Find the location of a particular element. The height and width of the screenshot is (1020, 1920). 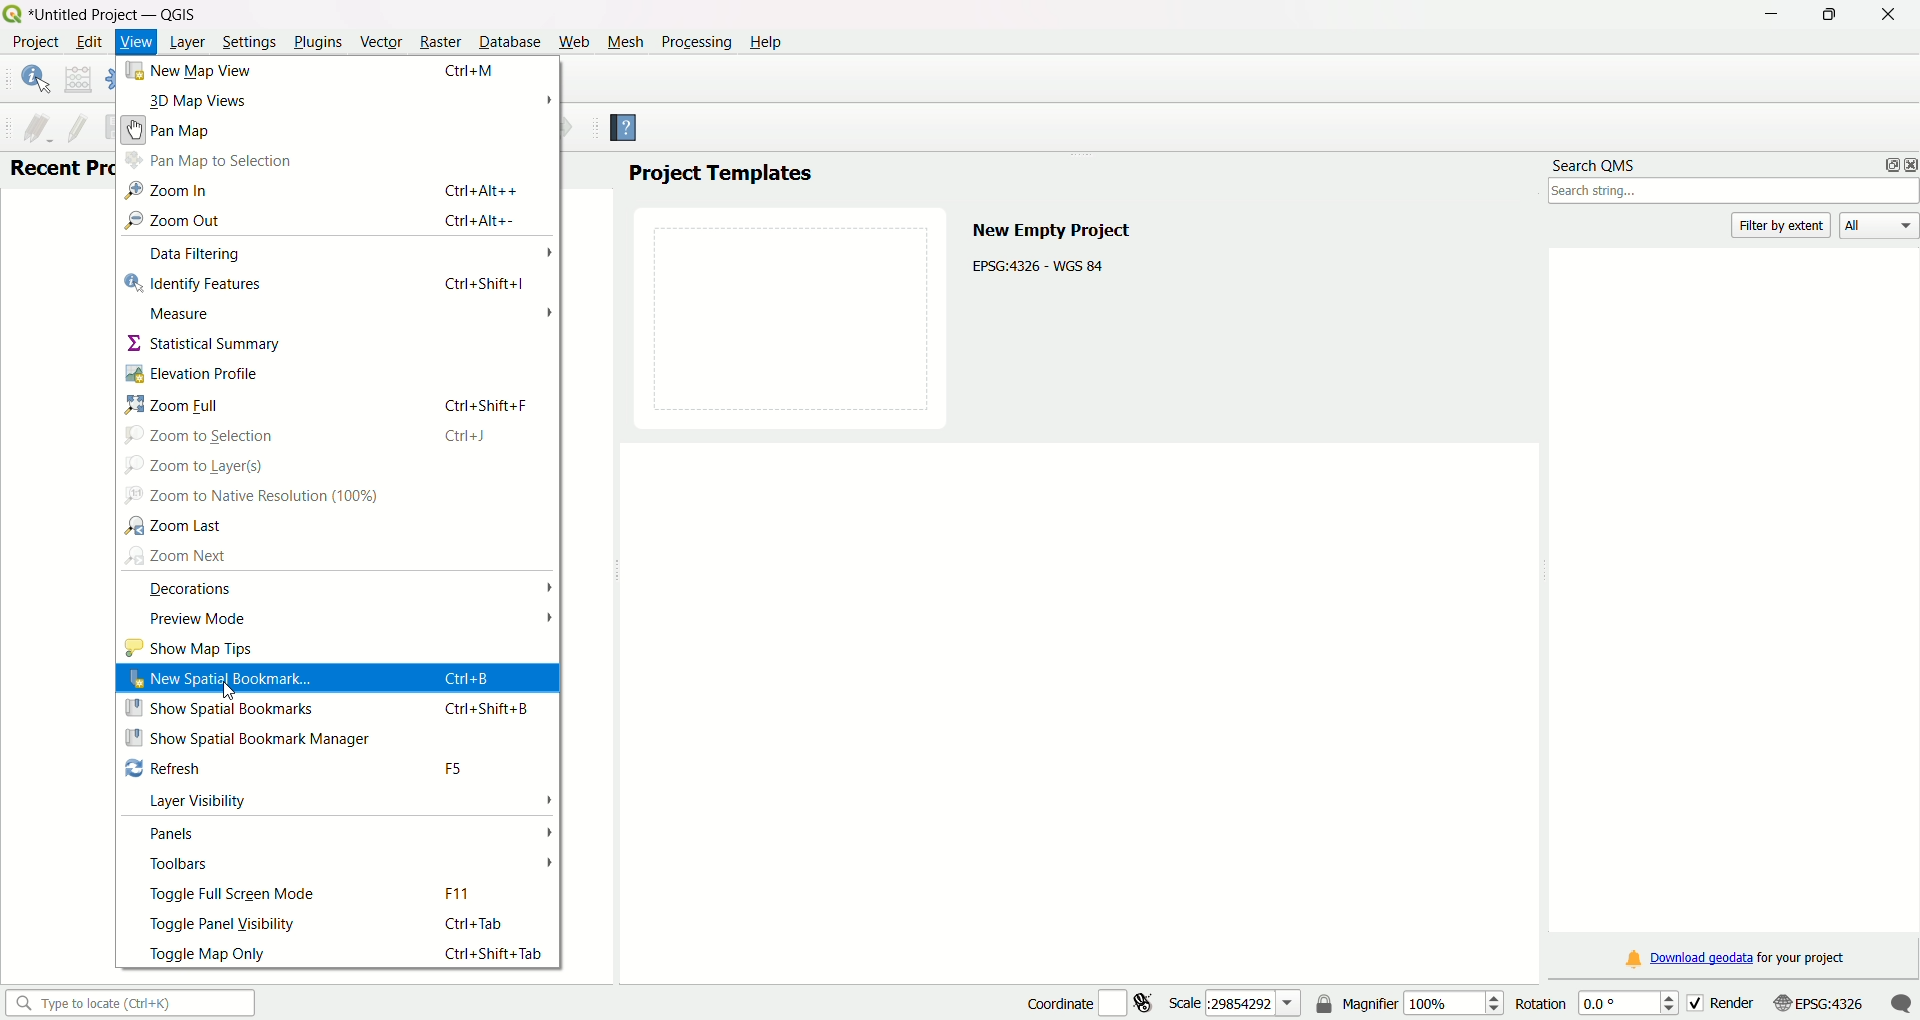

Maximize is located at coordinates (1828, 17).